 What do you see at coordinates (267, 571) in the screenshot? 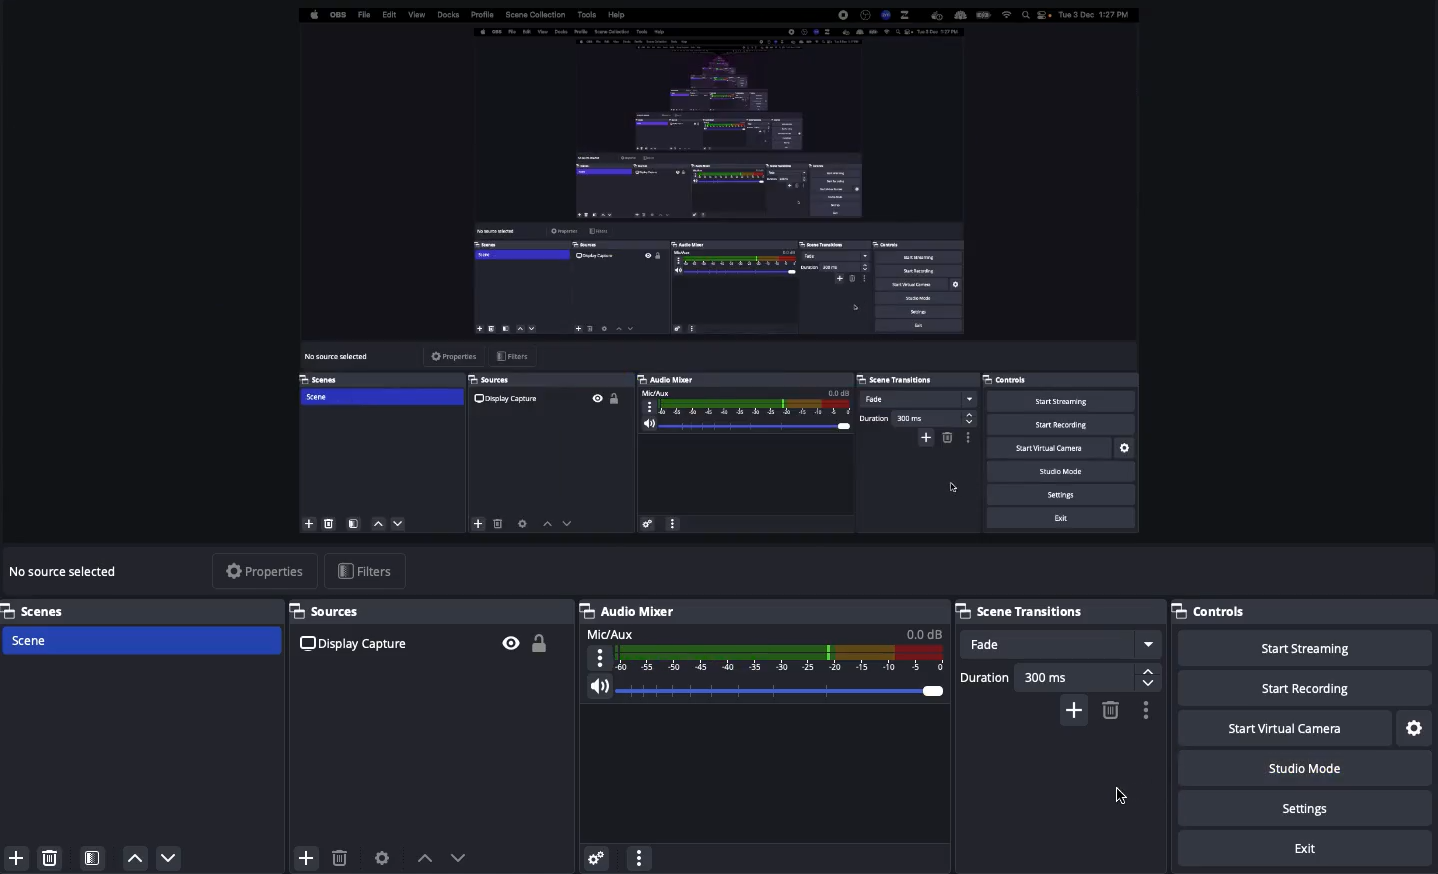
I see `Properties` at bounding box center [267, 571].